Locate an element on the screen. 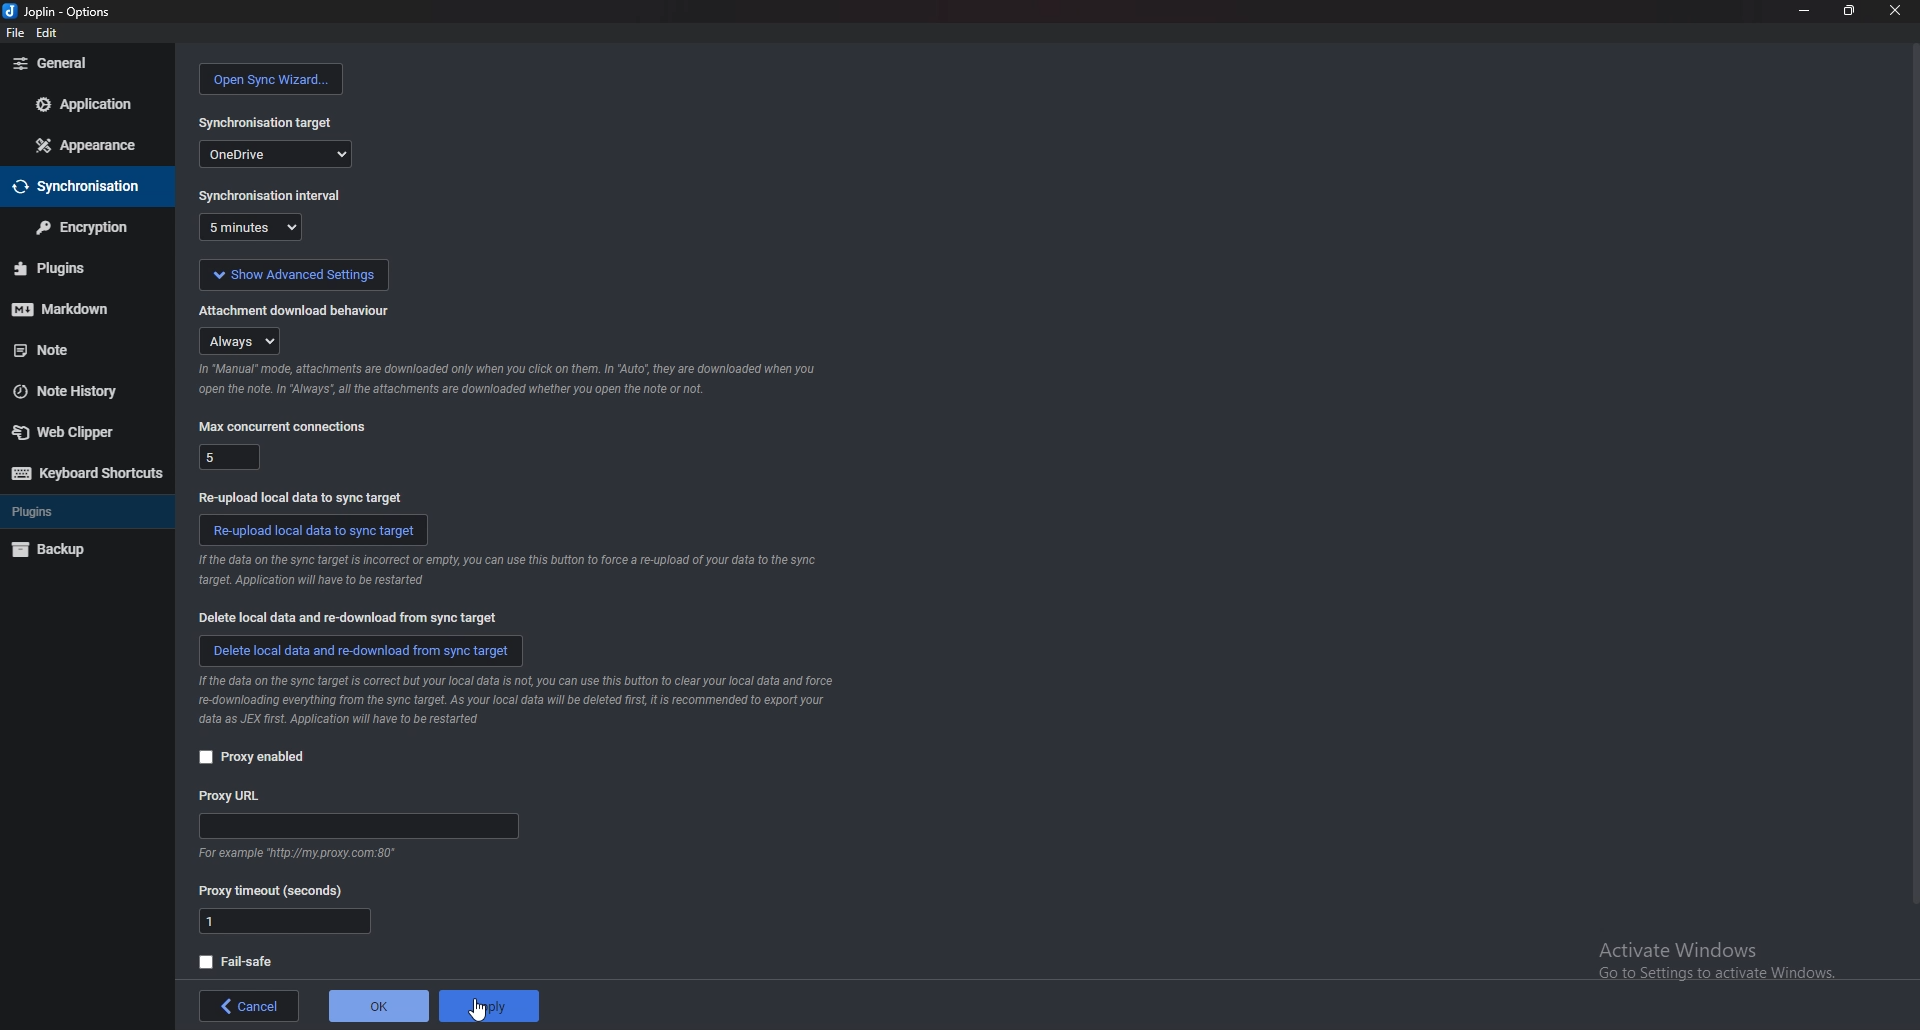 This screenshot has width=1920, height=1030. re upload local data to sync target is located at coordinates (302, 497).